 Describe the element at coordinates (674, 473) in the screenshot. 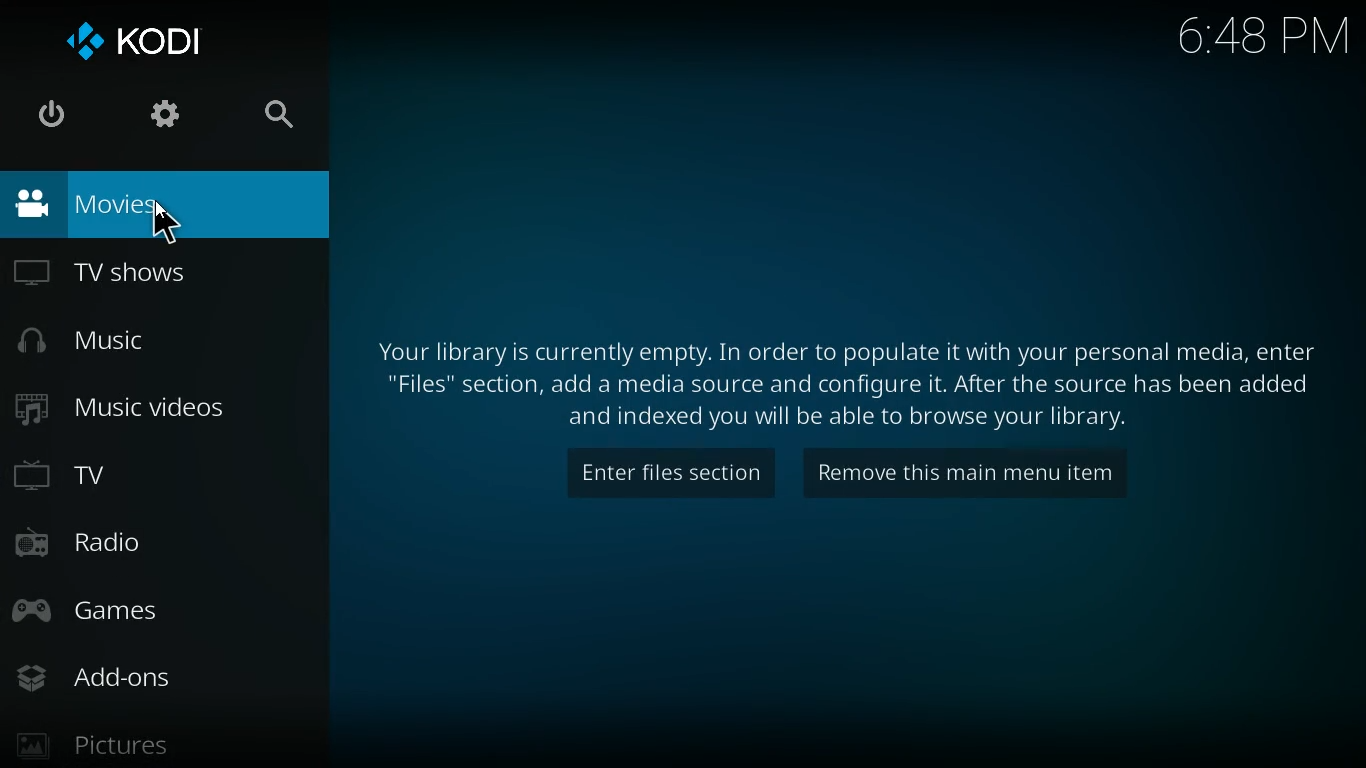

I see `enter files` at that location.